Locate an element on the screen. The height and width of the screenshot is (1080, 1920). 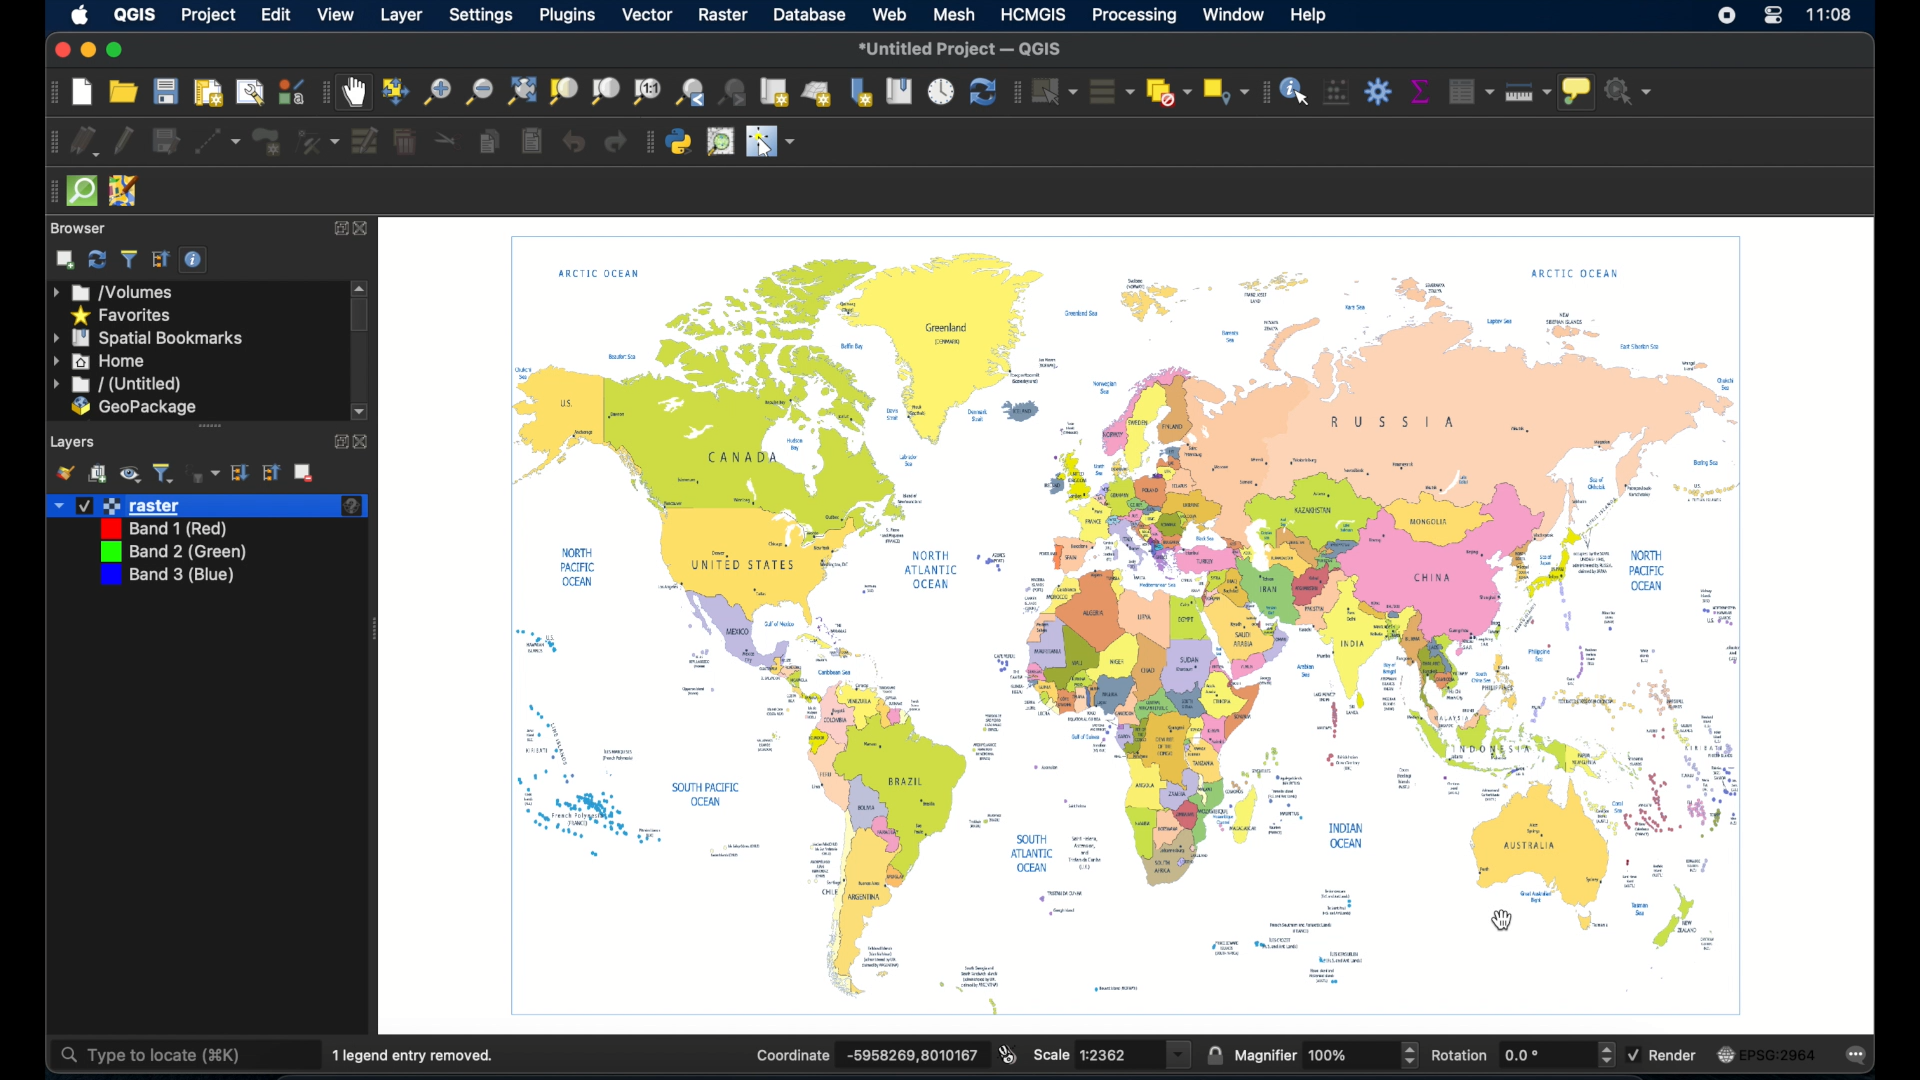
favorites is located at coordinates (124, 314).